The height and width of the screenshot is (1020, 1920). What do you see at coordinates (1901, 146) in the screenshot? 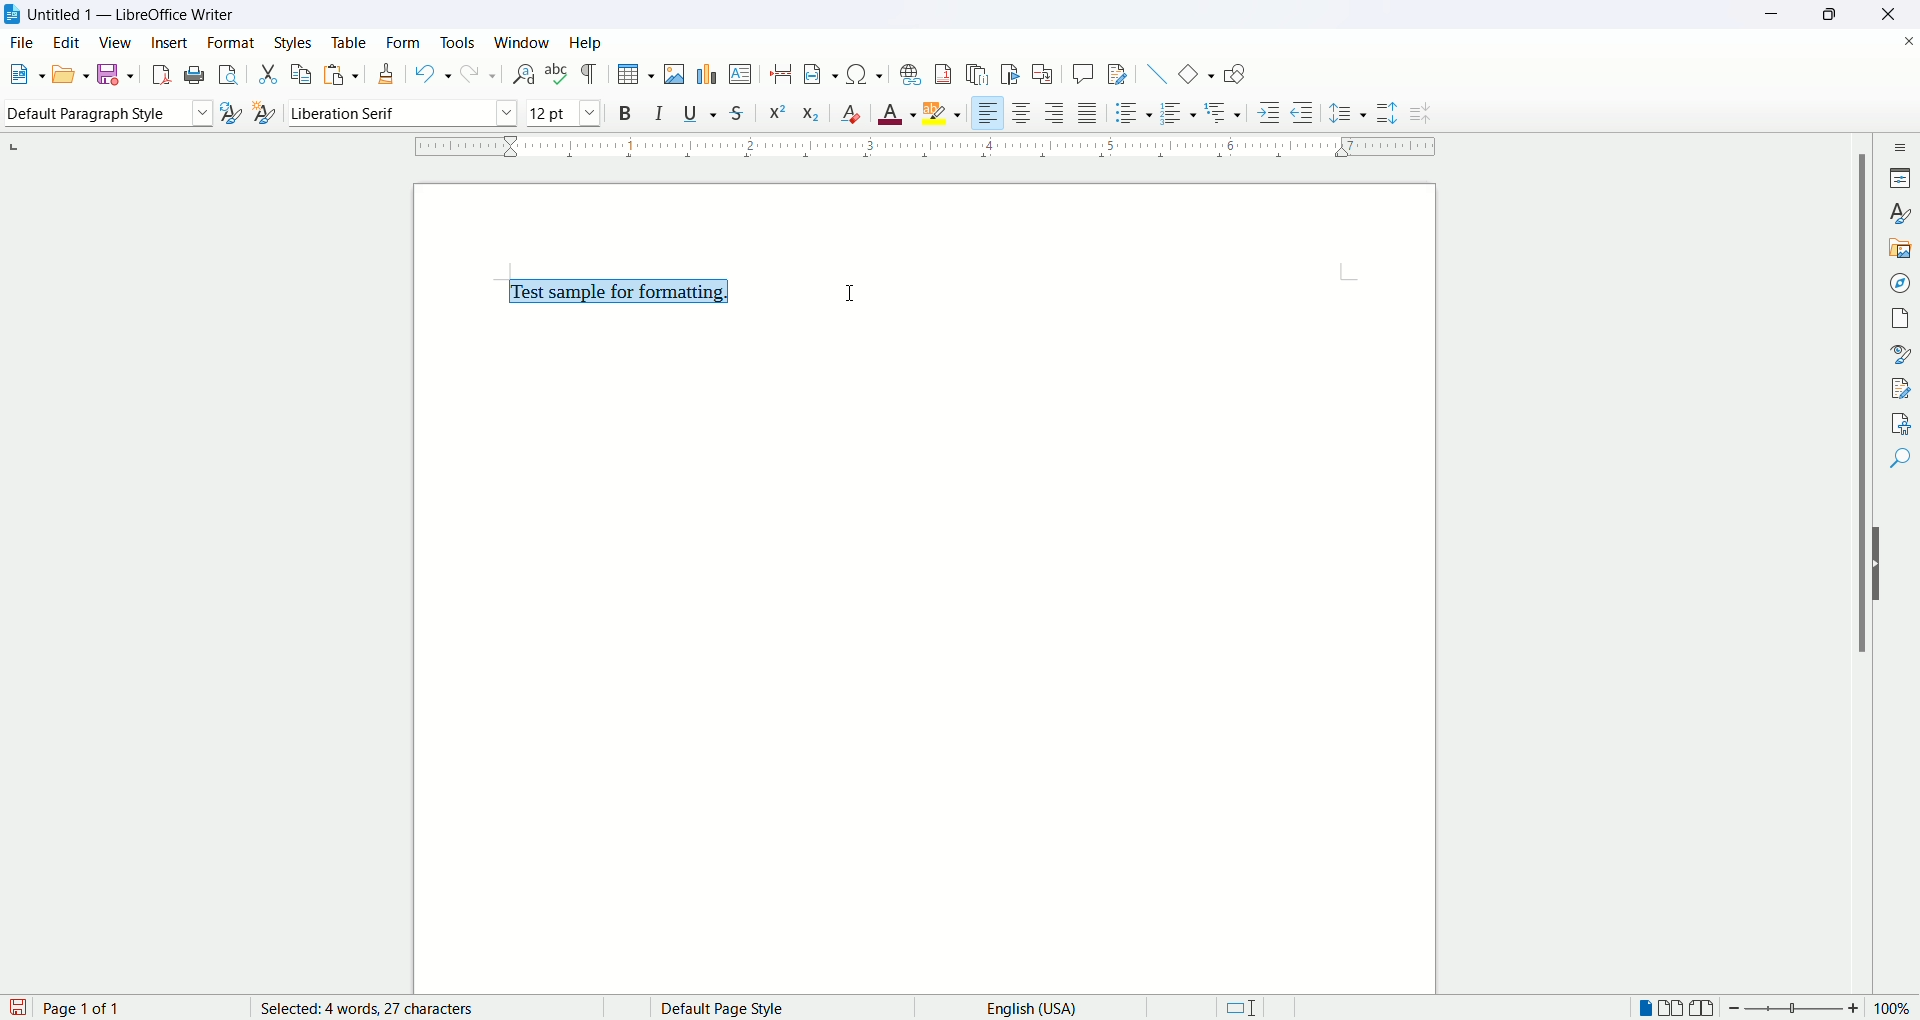
I see `sidebar` at bounding box center [1901, 146].